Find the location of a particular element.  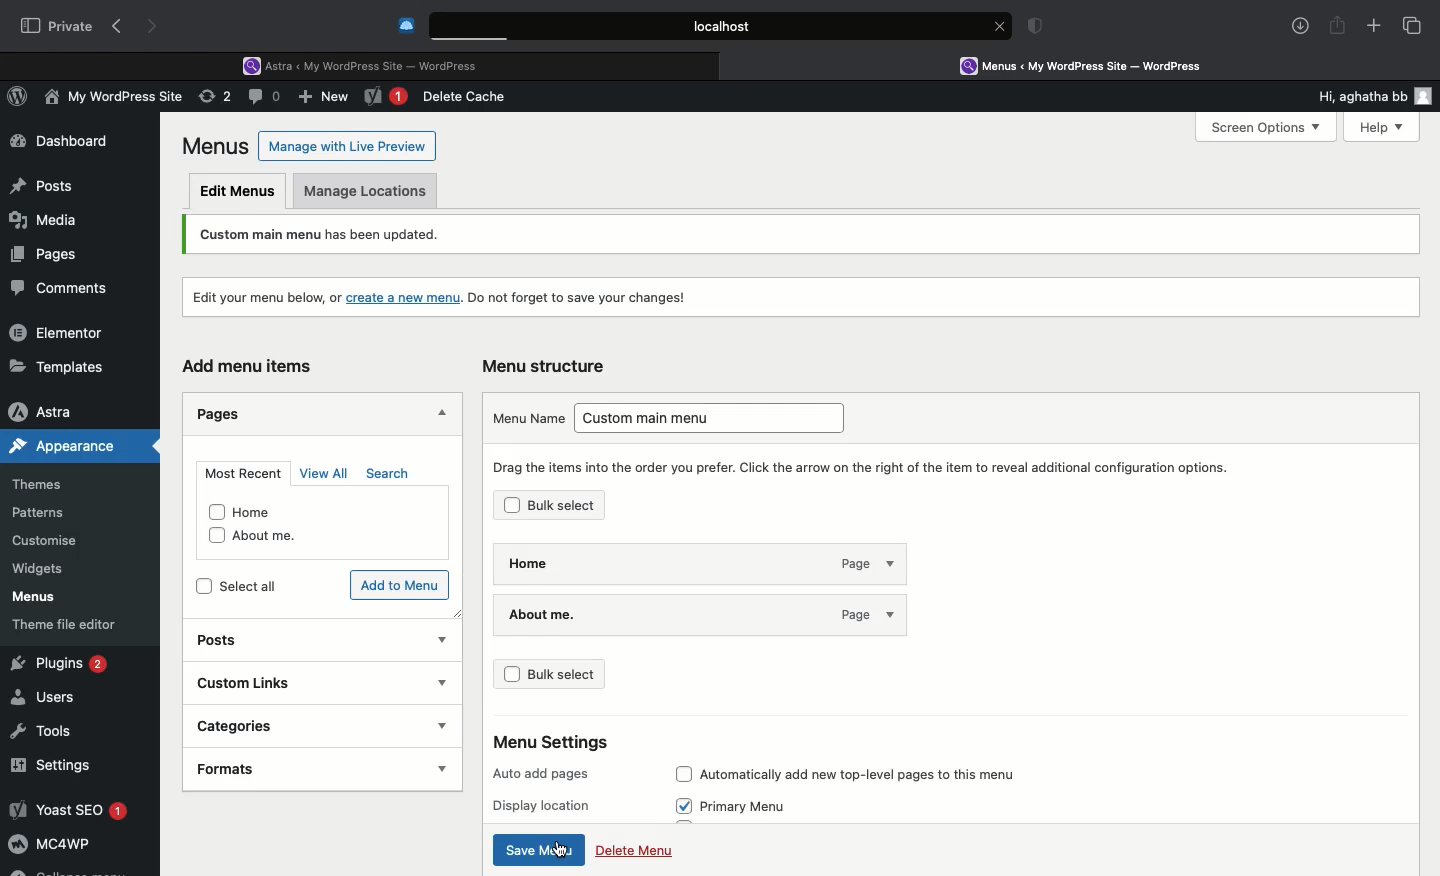

Menu name is located at coordinates (527, 417).